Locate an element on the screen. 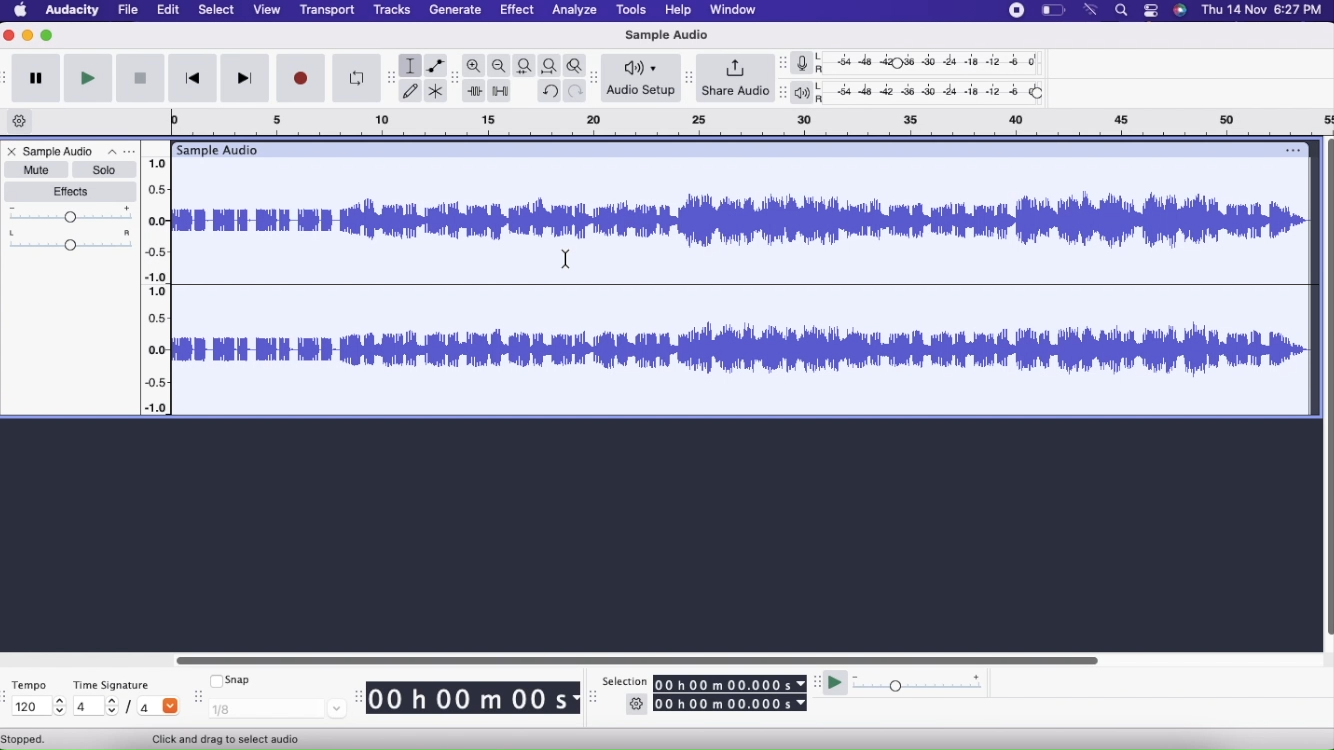  resize is located at coordinates (593, 700).